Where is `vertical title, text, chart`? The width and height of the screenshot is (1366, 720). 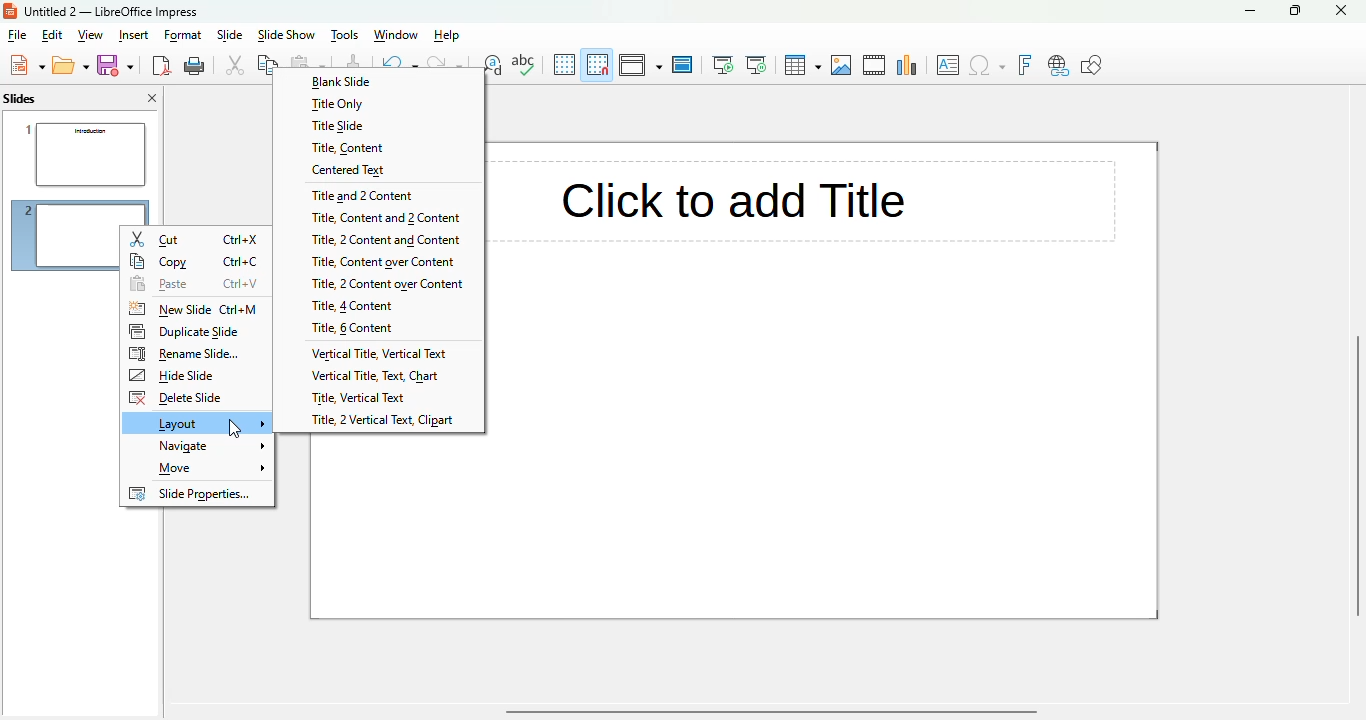 vertical title, text, chart is located at coordinates (377, 375).